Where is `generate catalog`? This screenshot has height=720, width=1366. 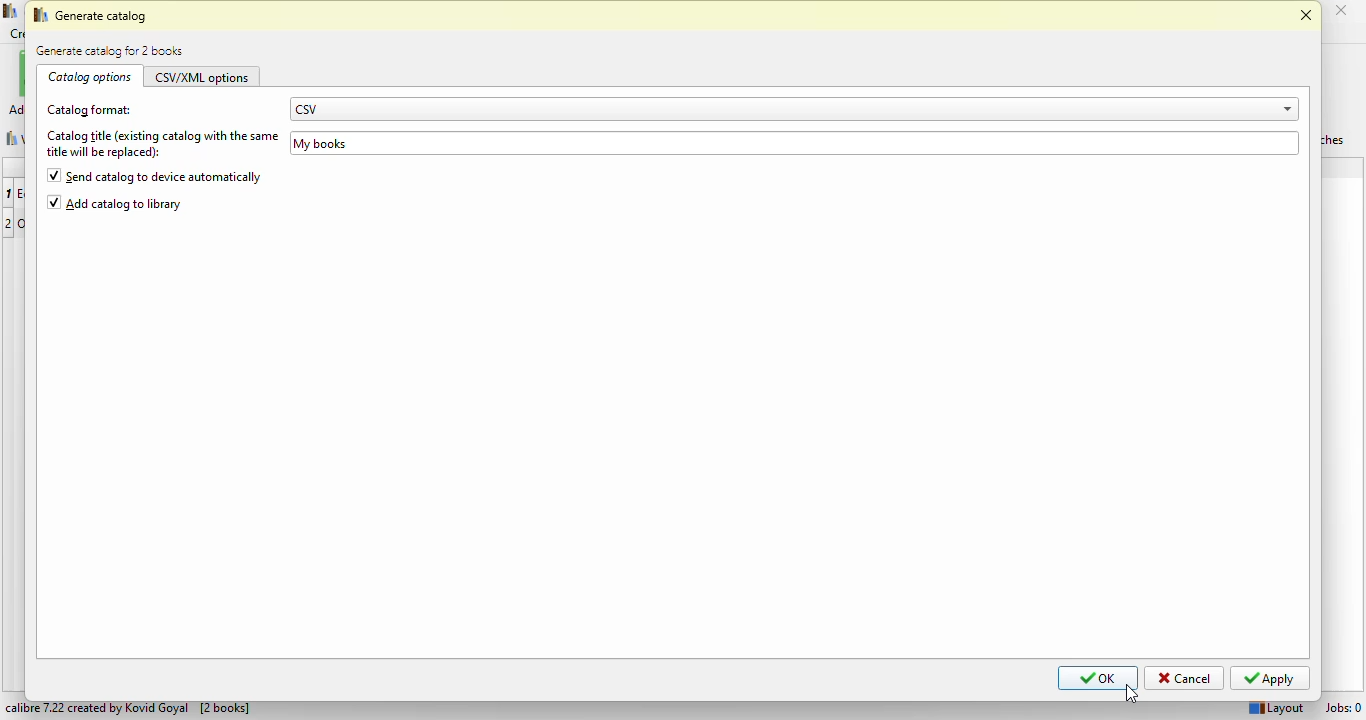 generate catalog is located at coordinates (90, 15).